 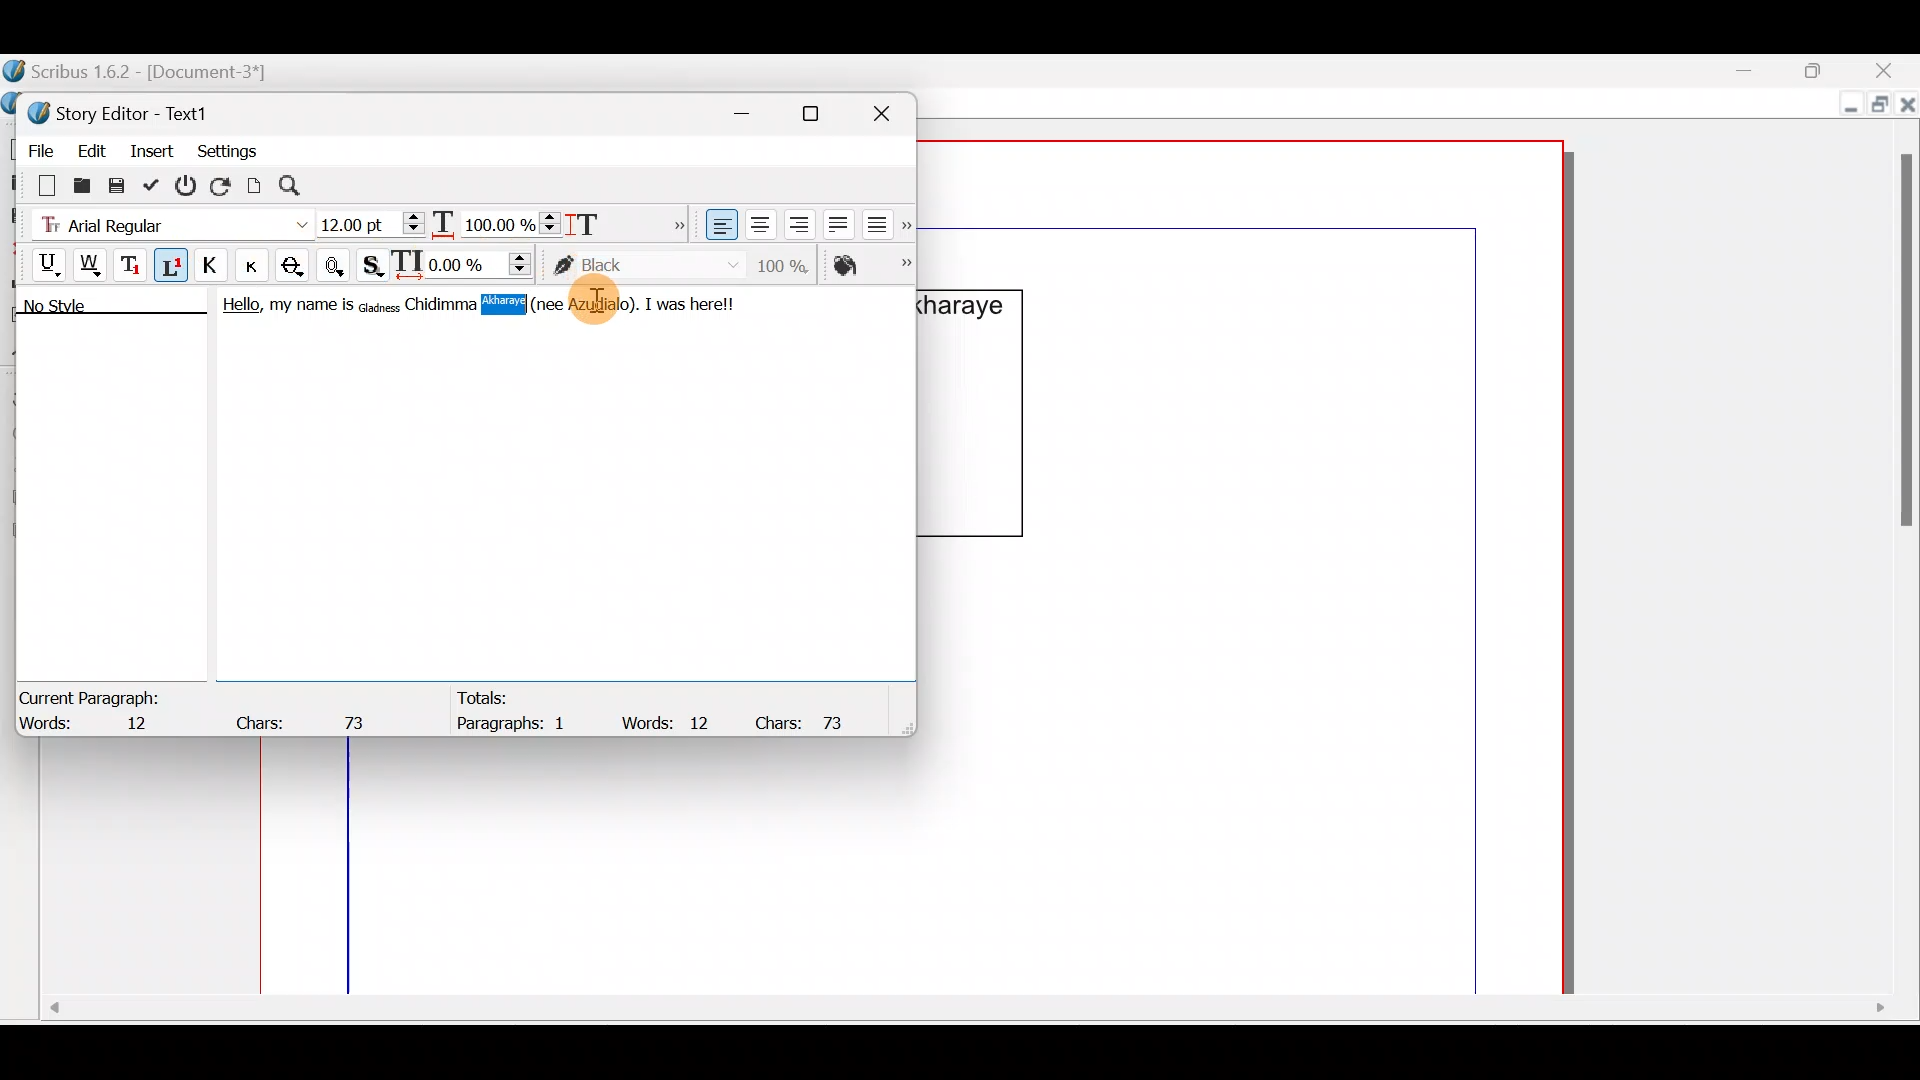 I want to click on Insert , so click(x=153, y=149).